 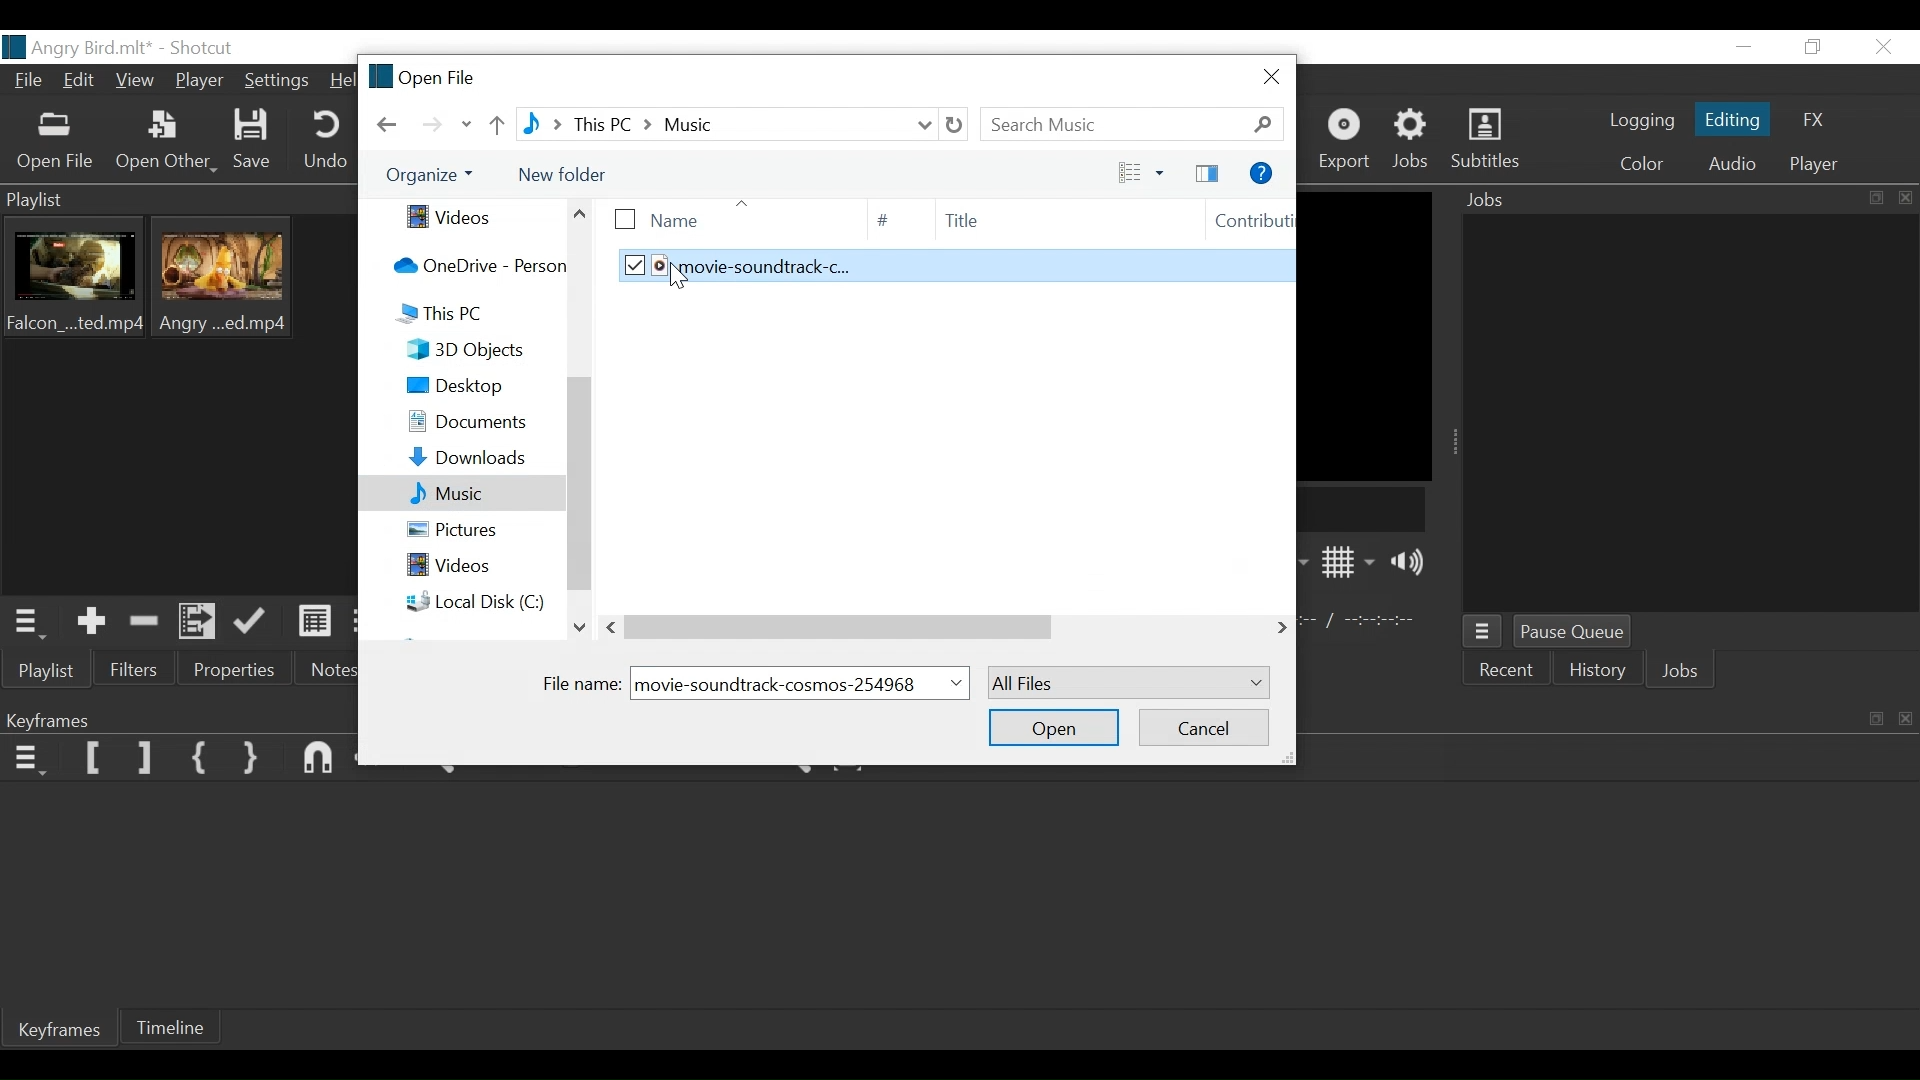 I want to click on View as detail, so click(x=311, y=625).